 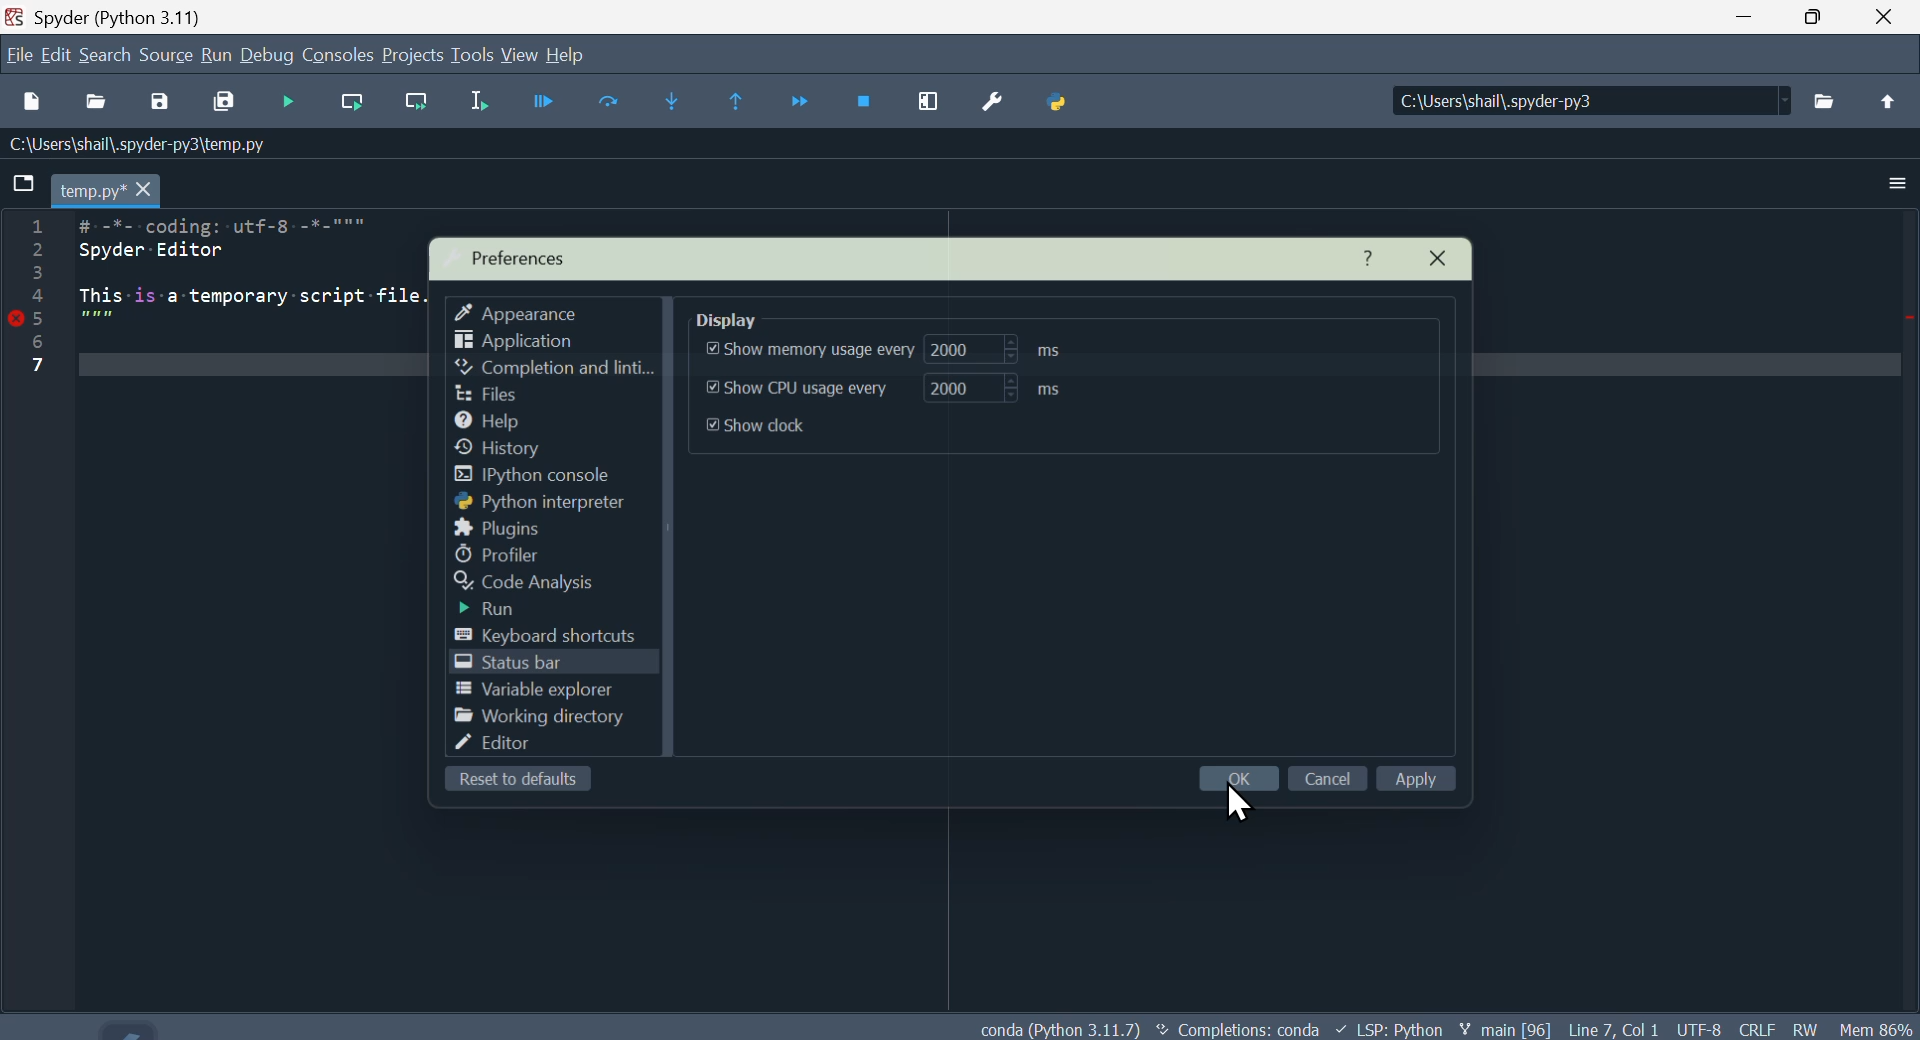 I want to click on Tools, so click(x=472, y=54).